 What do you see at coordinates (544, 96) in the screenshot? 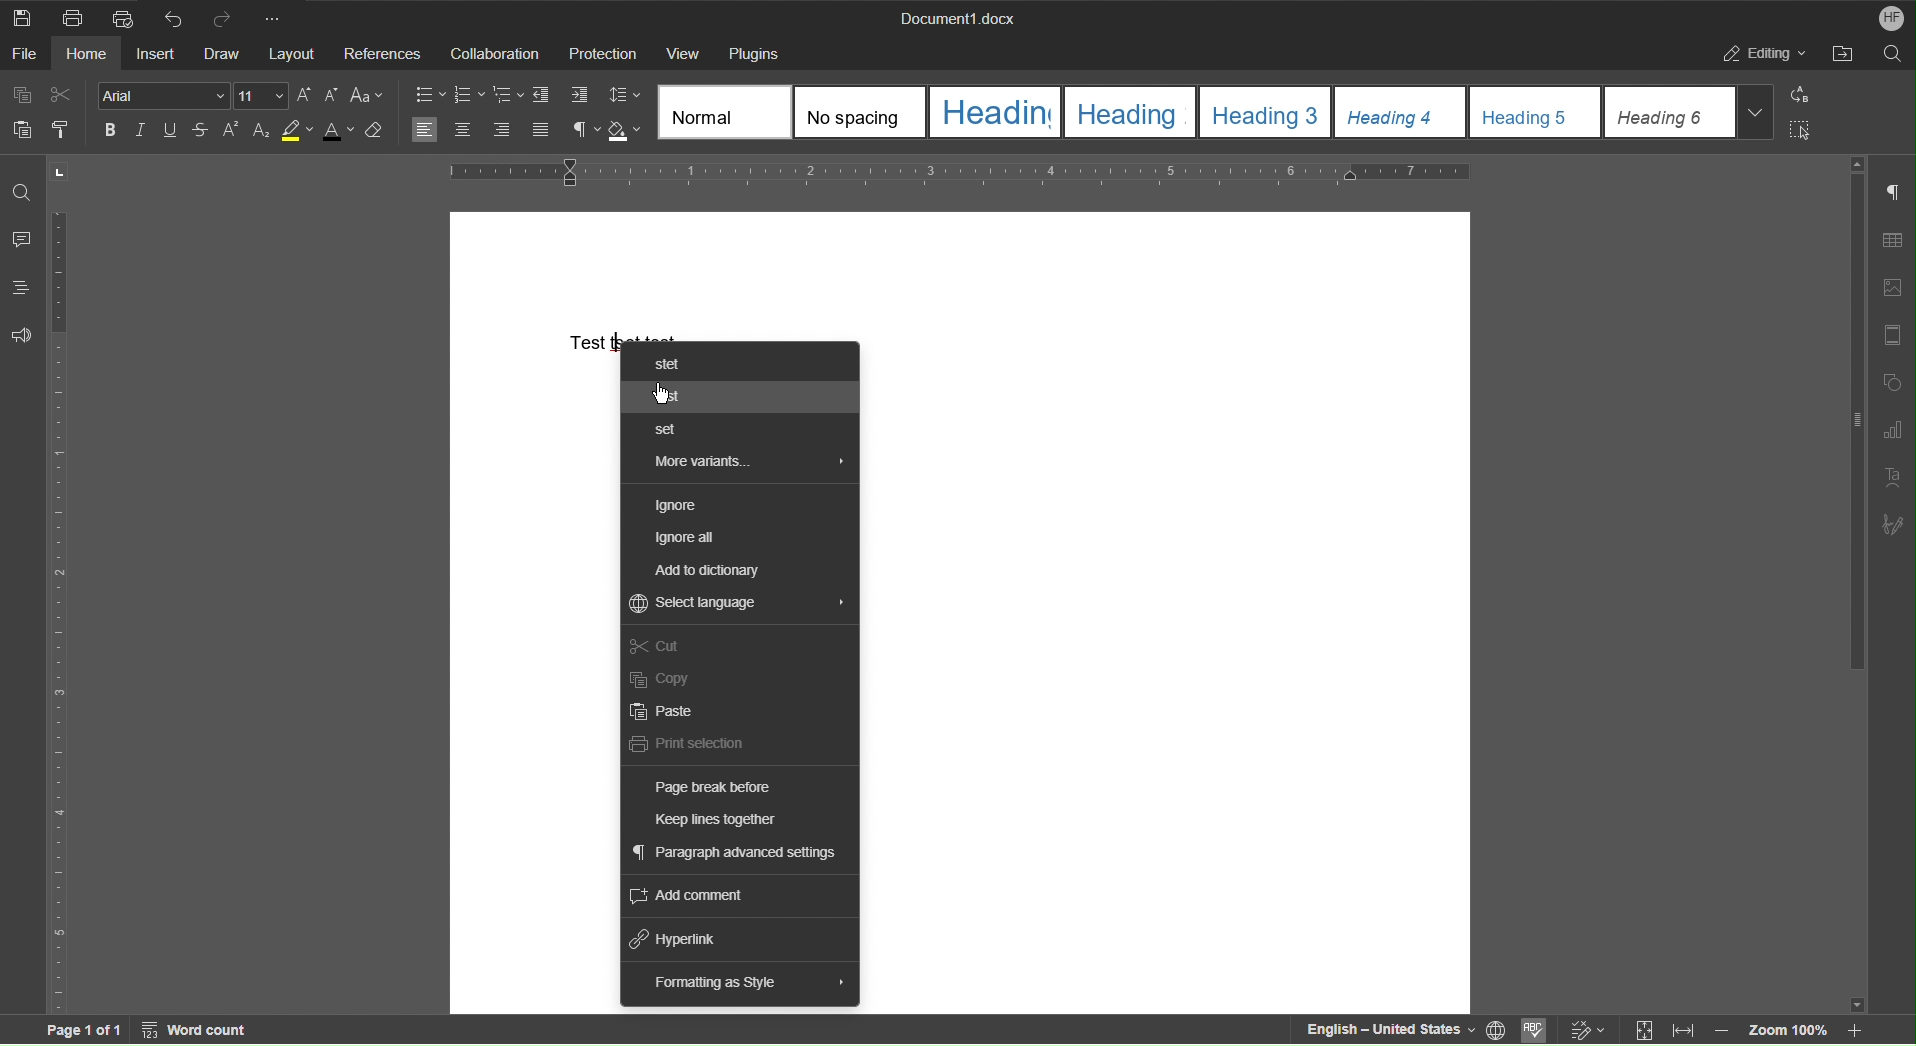
I see `Decrease Indent` at bounding box center [544, 96].